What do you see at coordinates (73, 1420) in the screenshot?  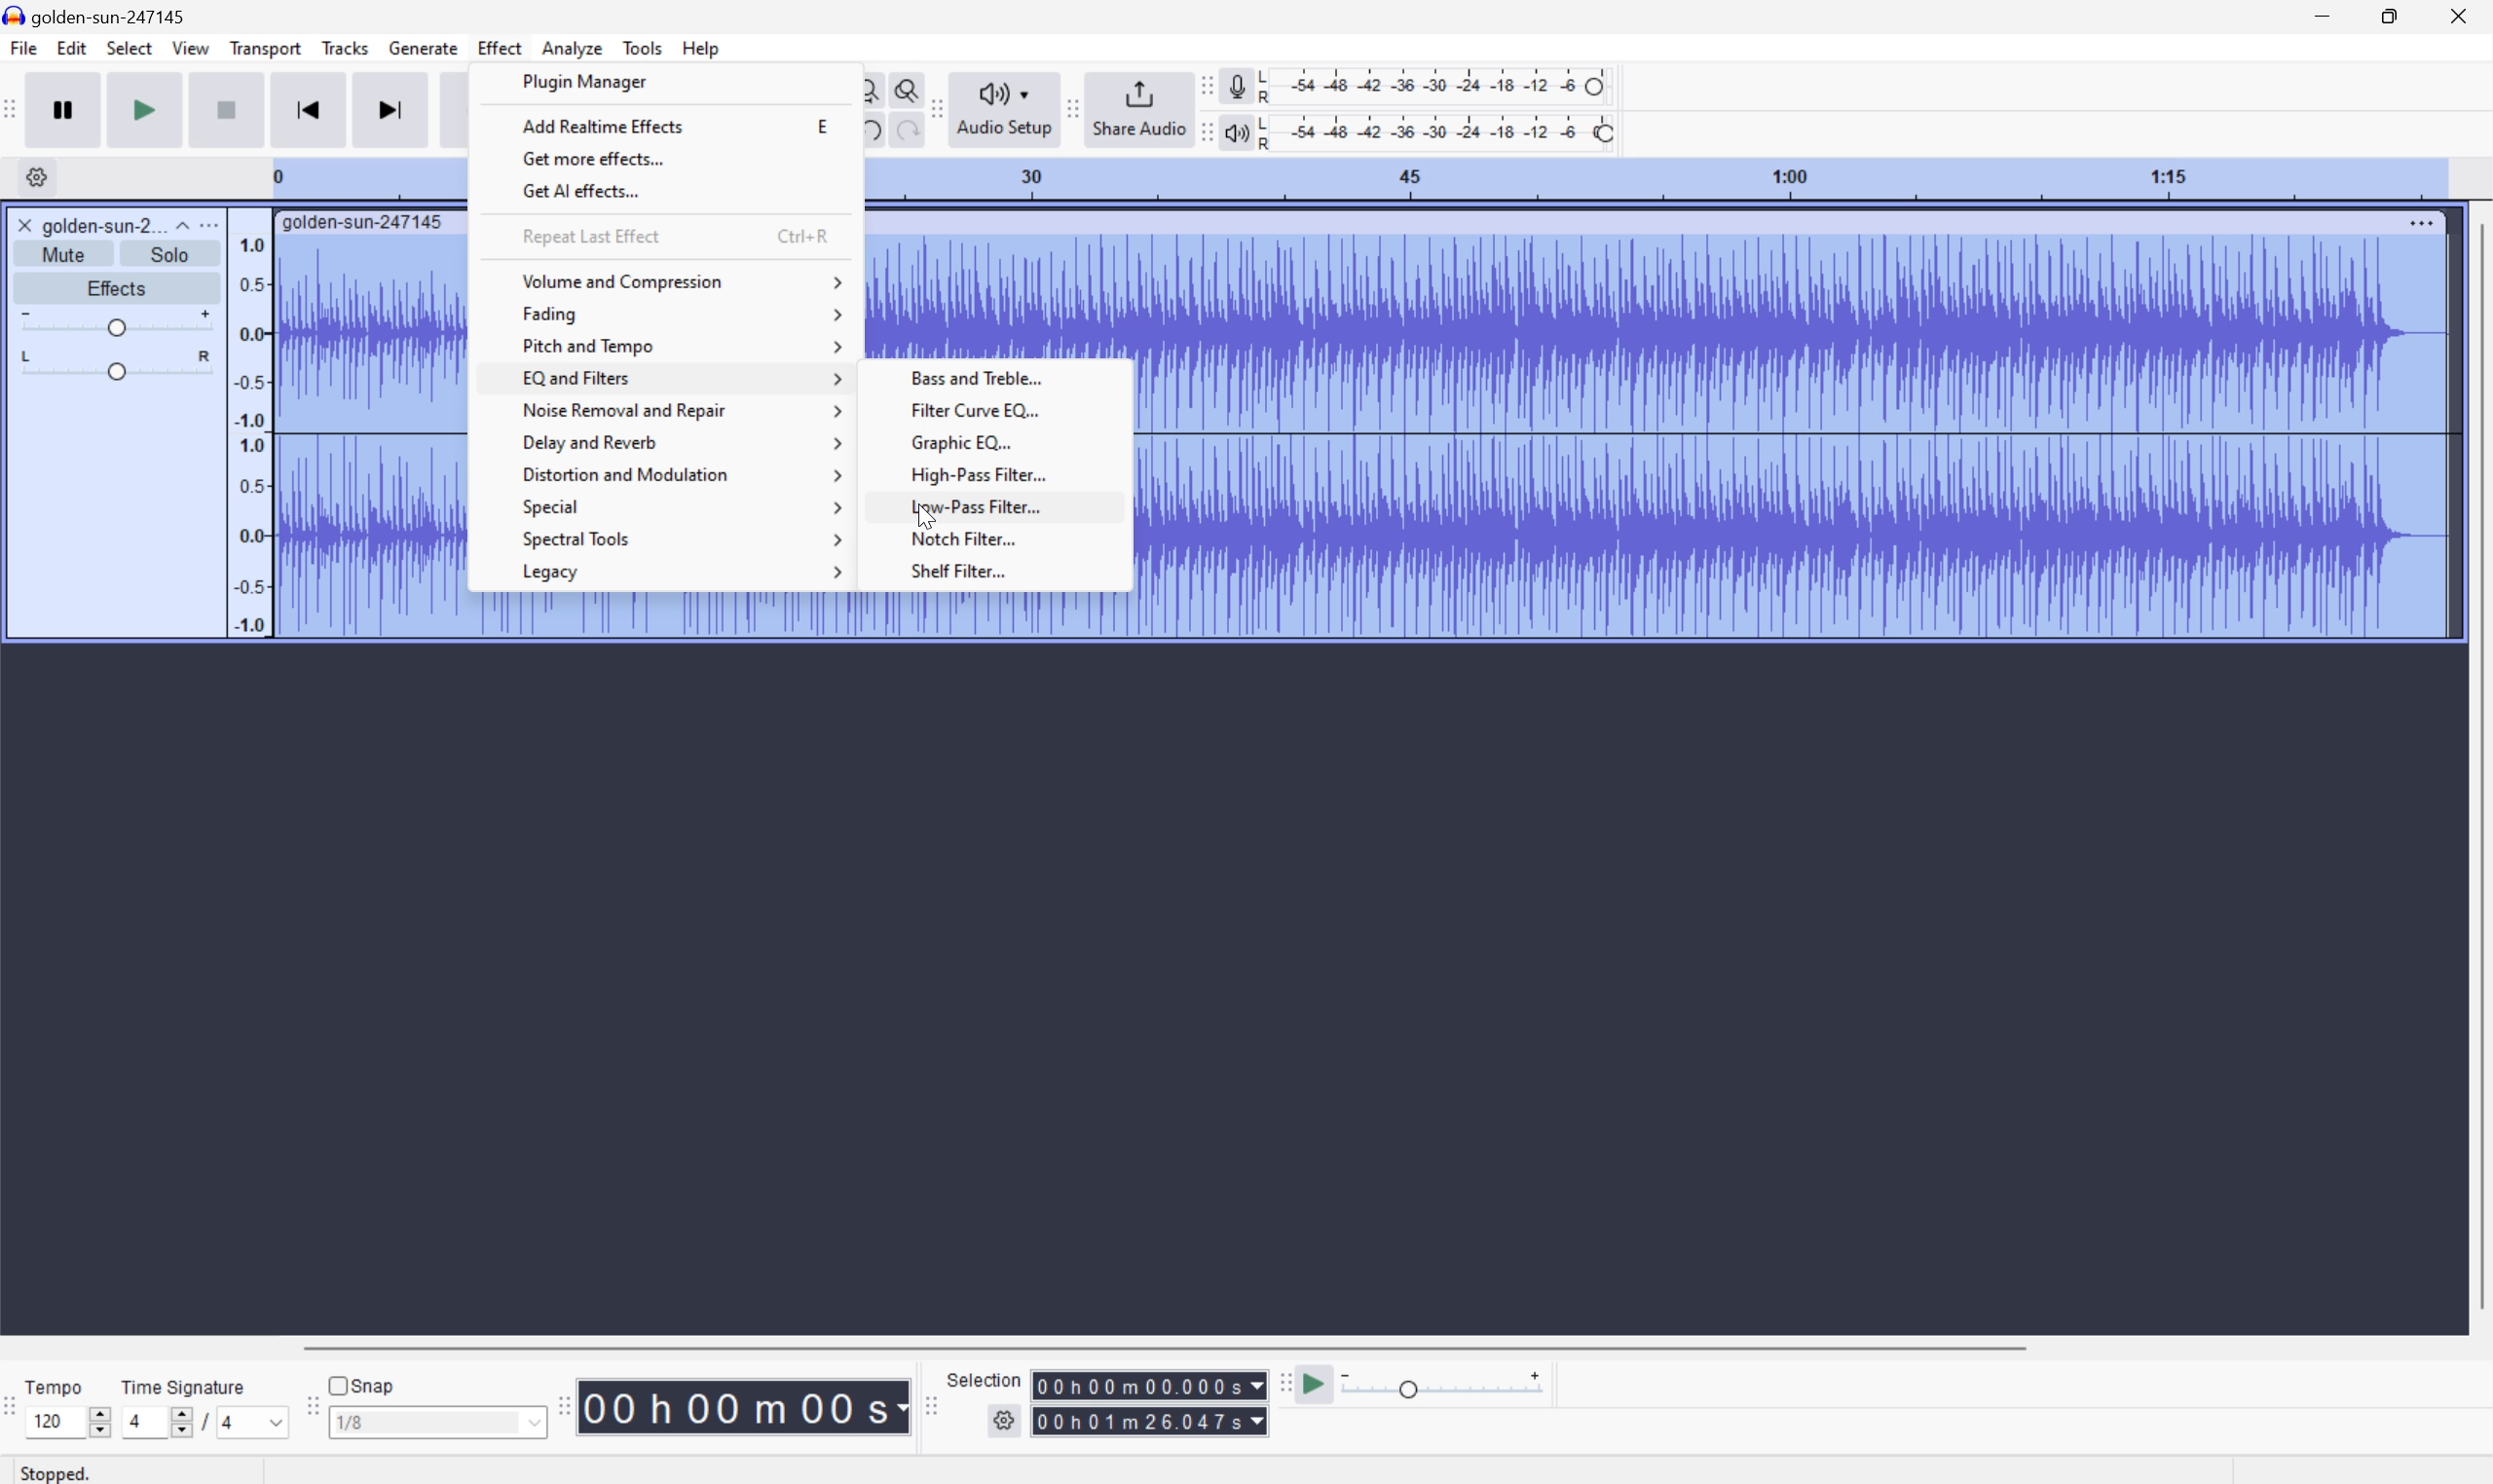 I see `120 slider` at bounding box center [73, 1420].